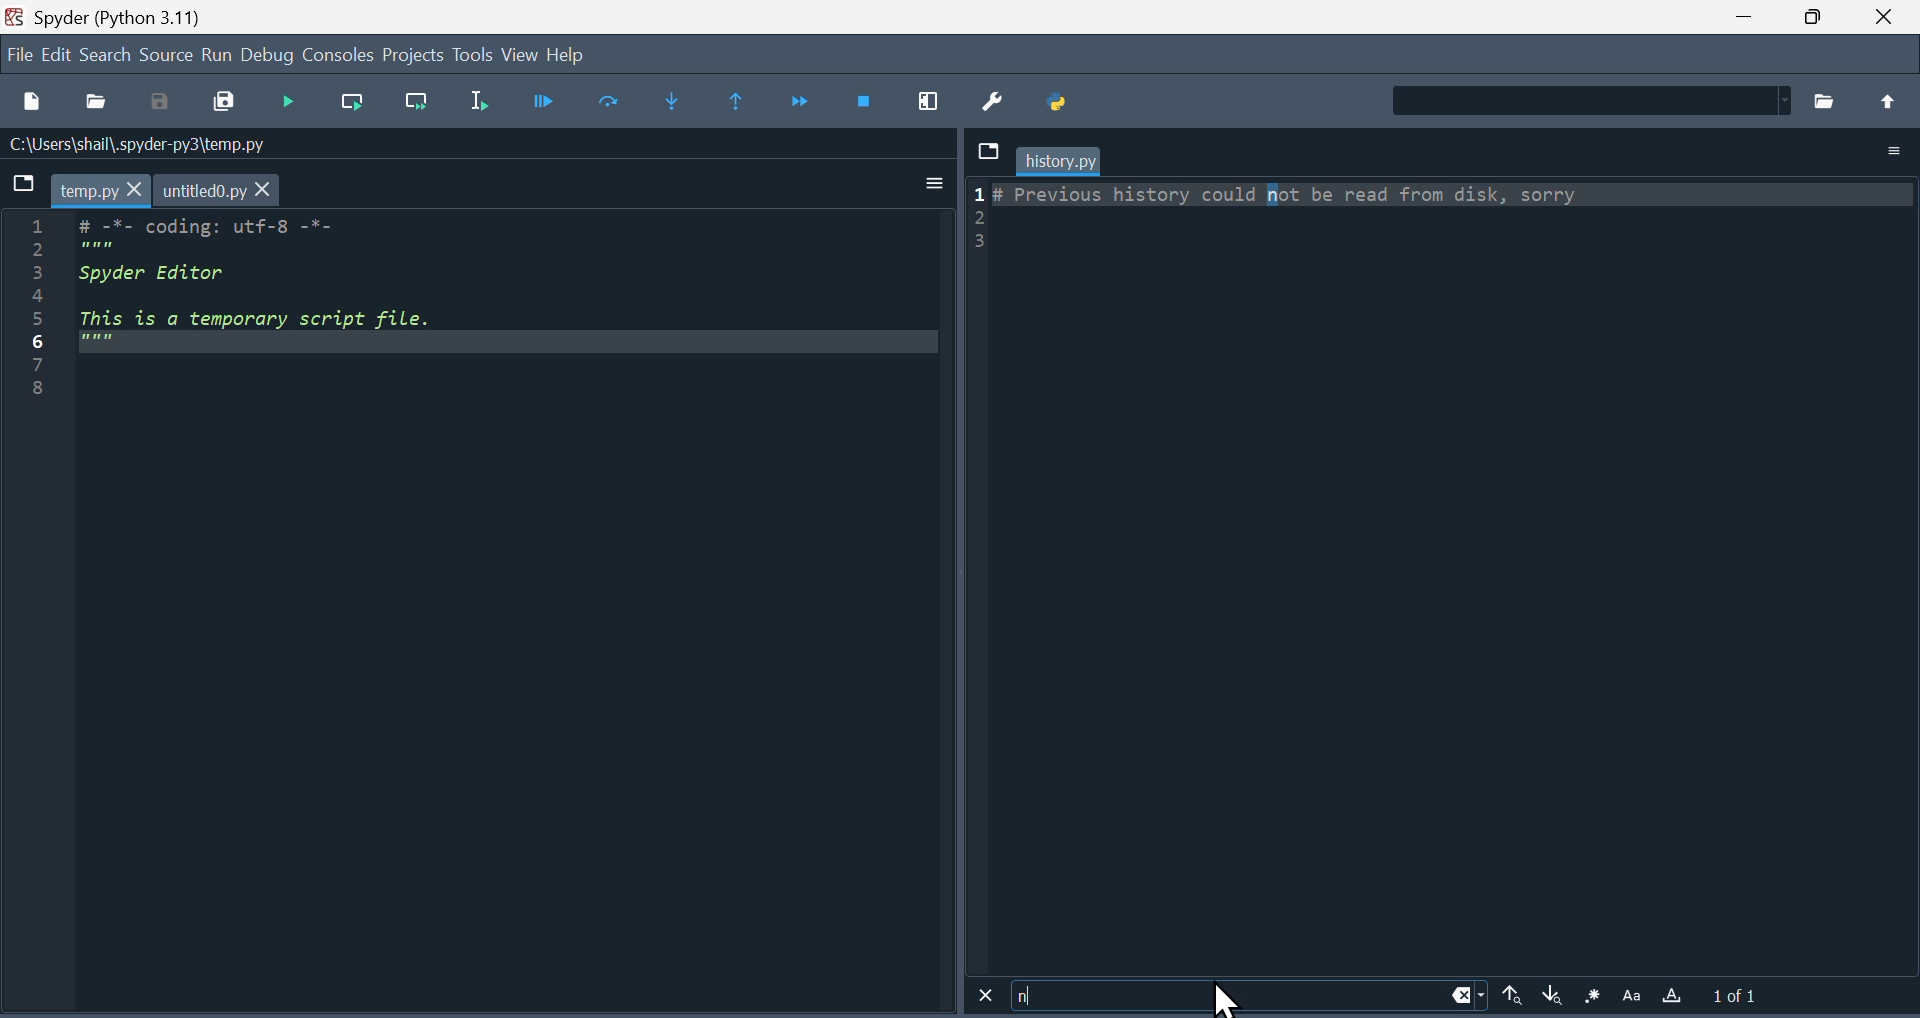 The width and height of the screenshot is (1920, 1018). Describe the element at coordinates (166, 55) in the screenshot. I see `source` at that location.